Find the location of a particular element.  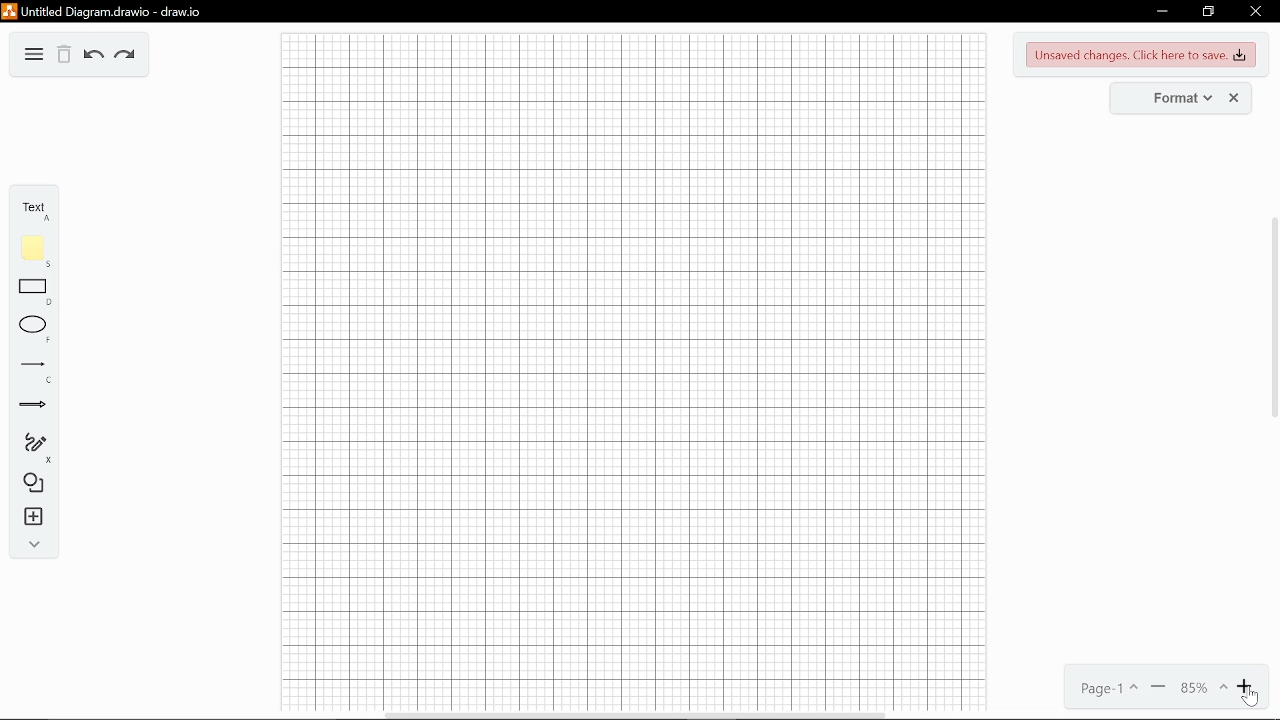

close is located at coordinates (1255, 10).